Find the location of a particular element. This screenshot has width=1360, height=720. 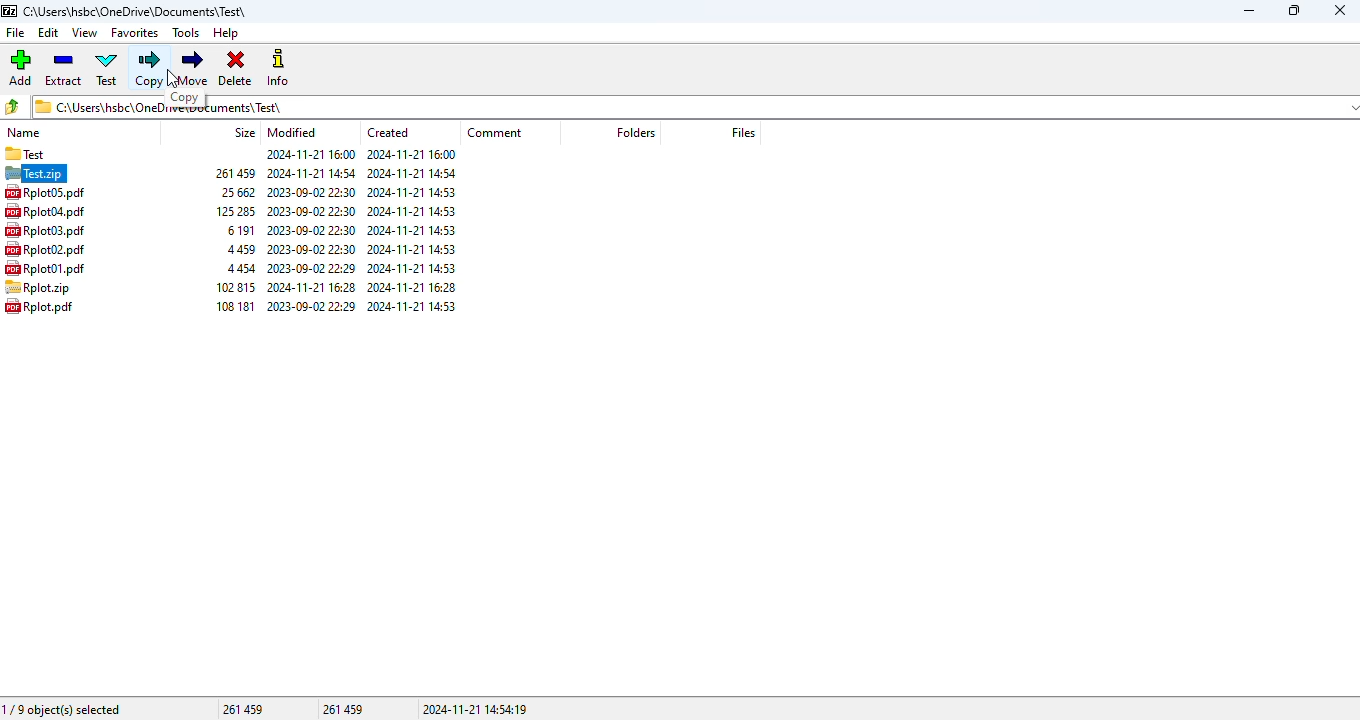

modified date & time is located at coordinates (312, 248).